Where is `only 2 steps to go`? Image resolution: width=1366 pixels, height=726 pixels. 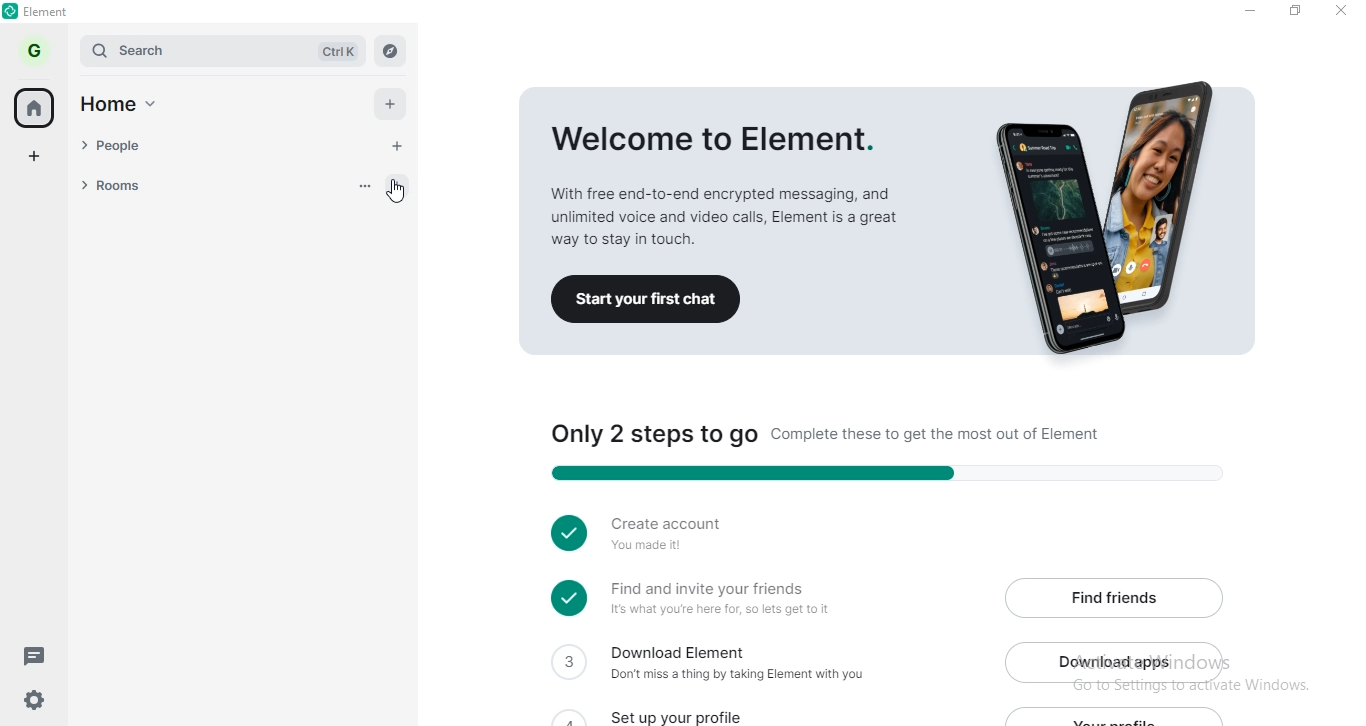 only 2 steps to go is located at coordinates (872, 450).